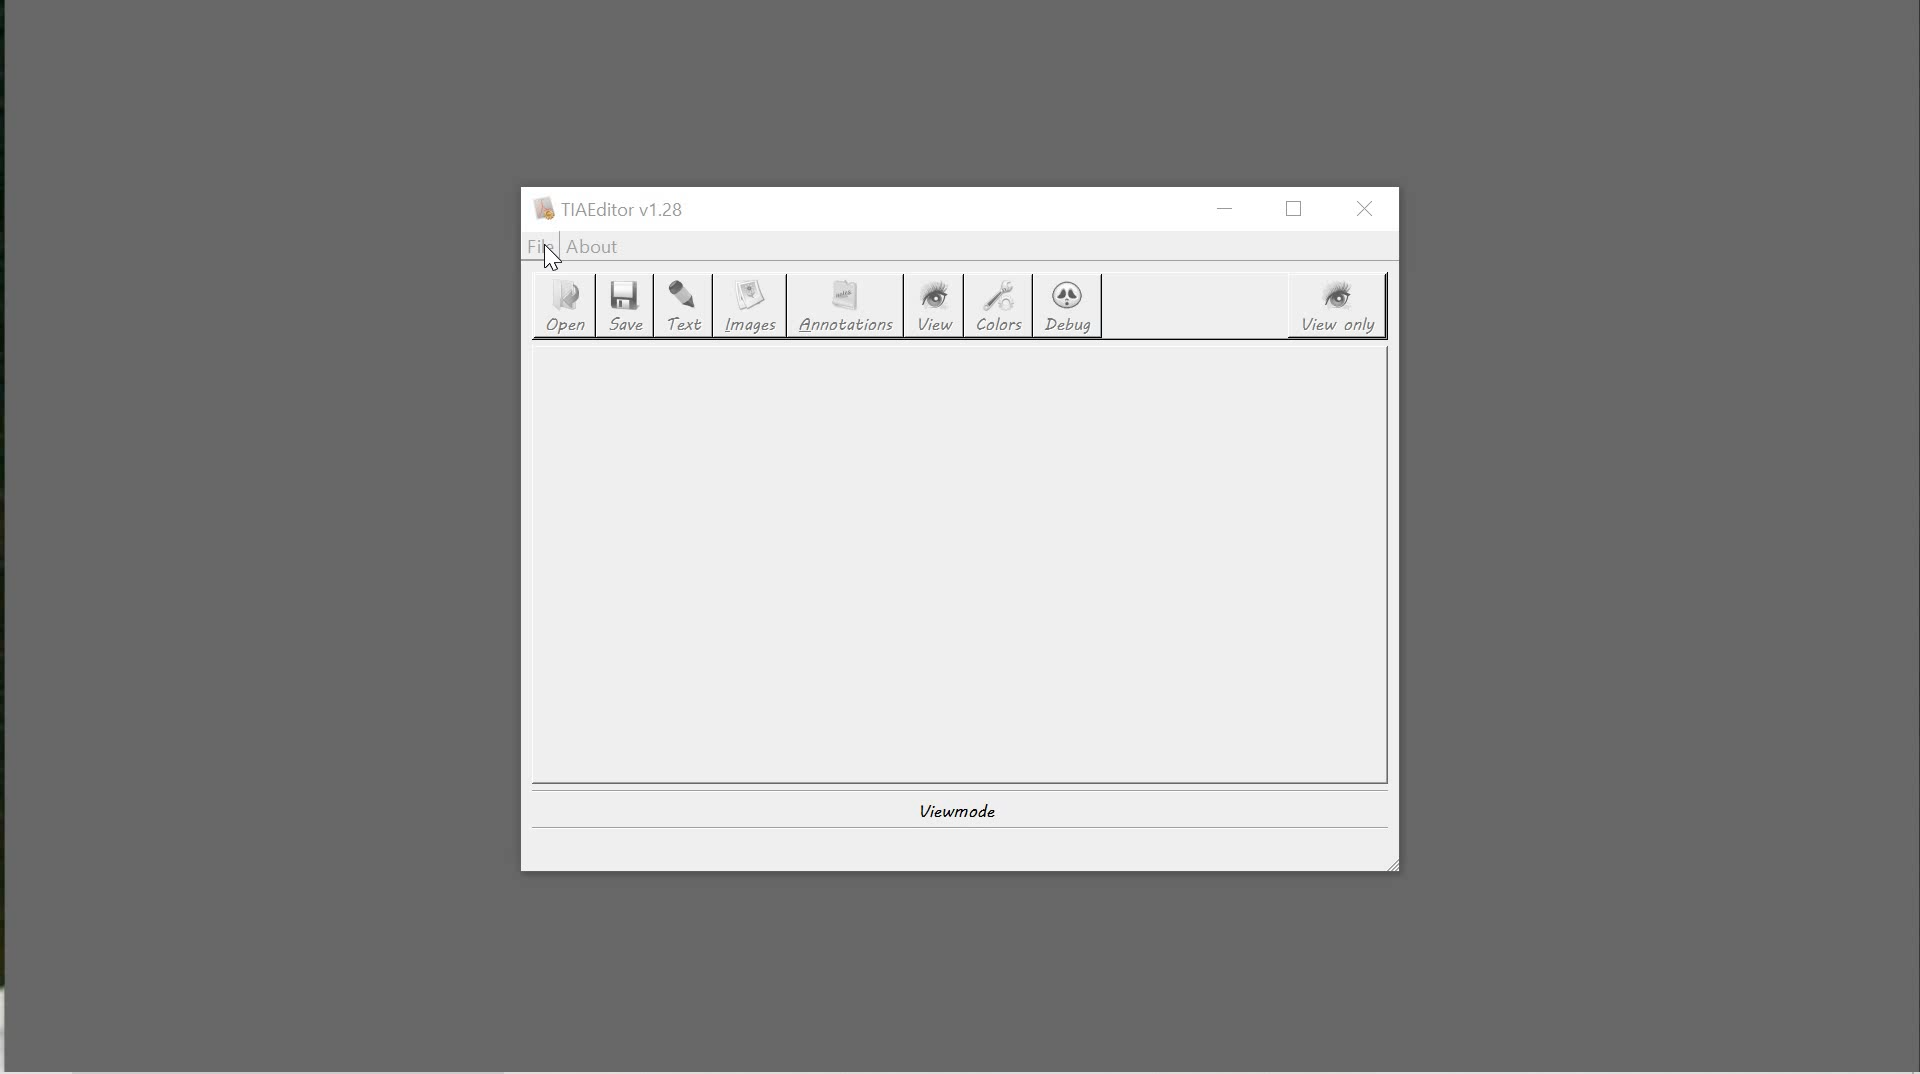 The height and width of the screenshot is (1074, 1920). I want to click on , so click(1226, 206).